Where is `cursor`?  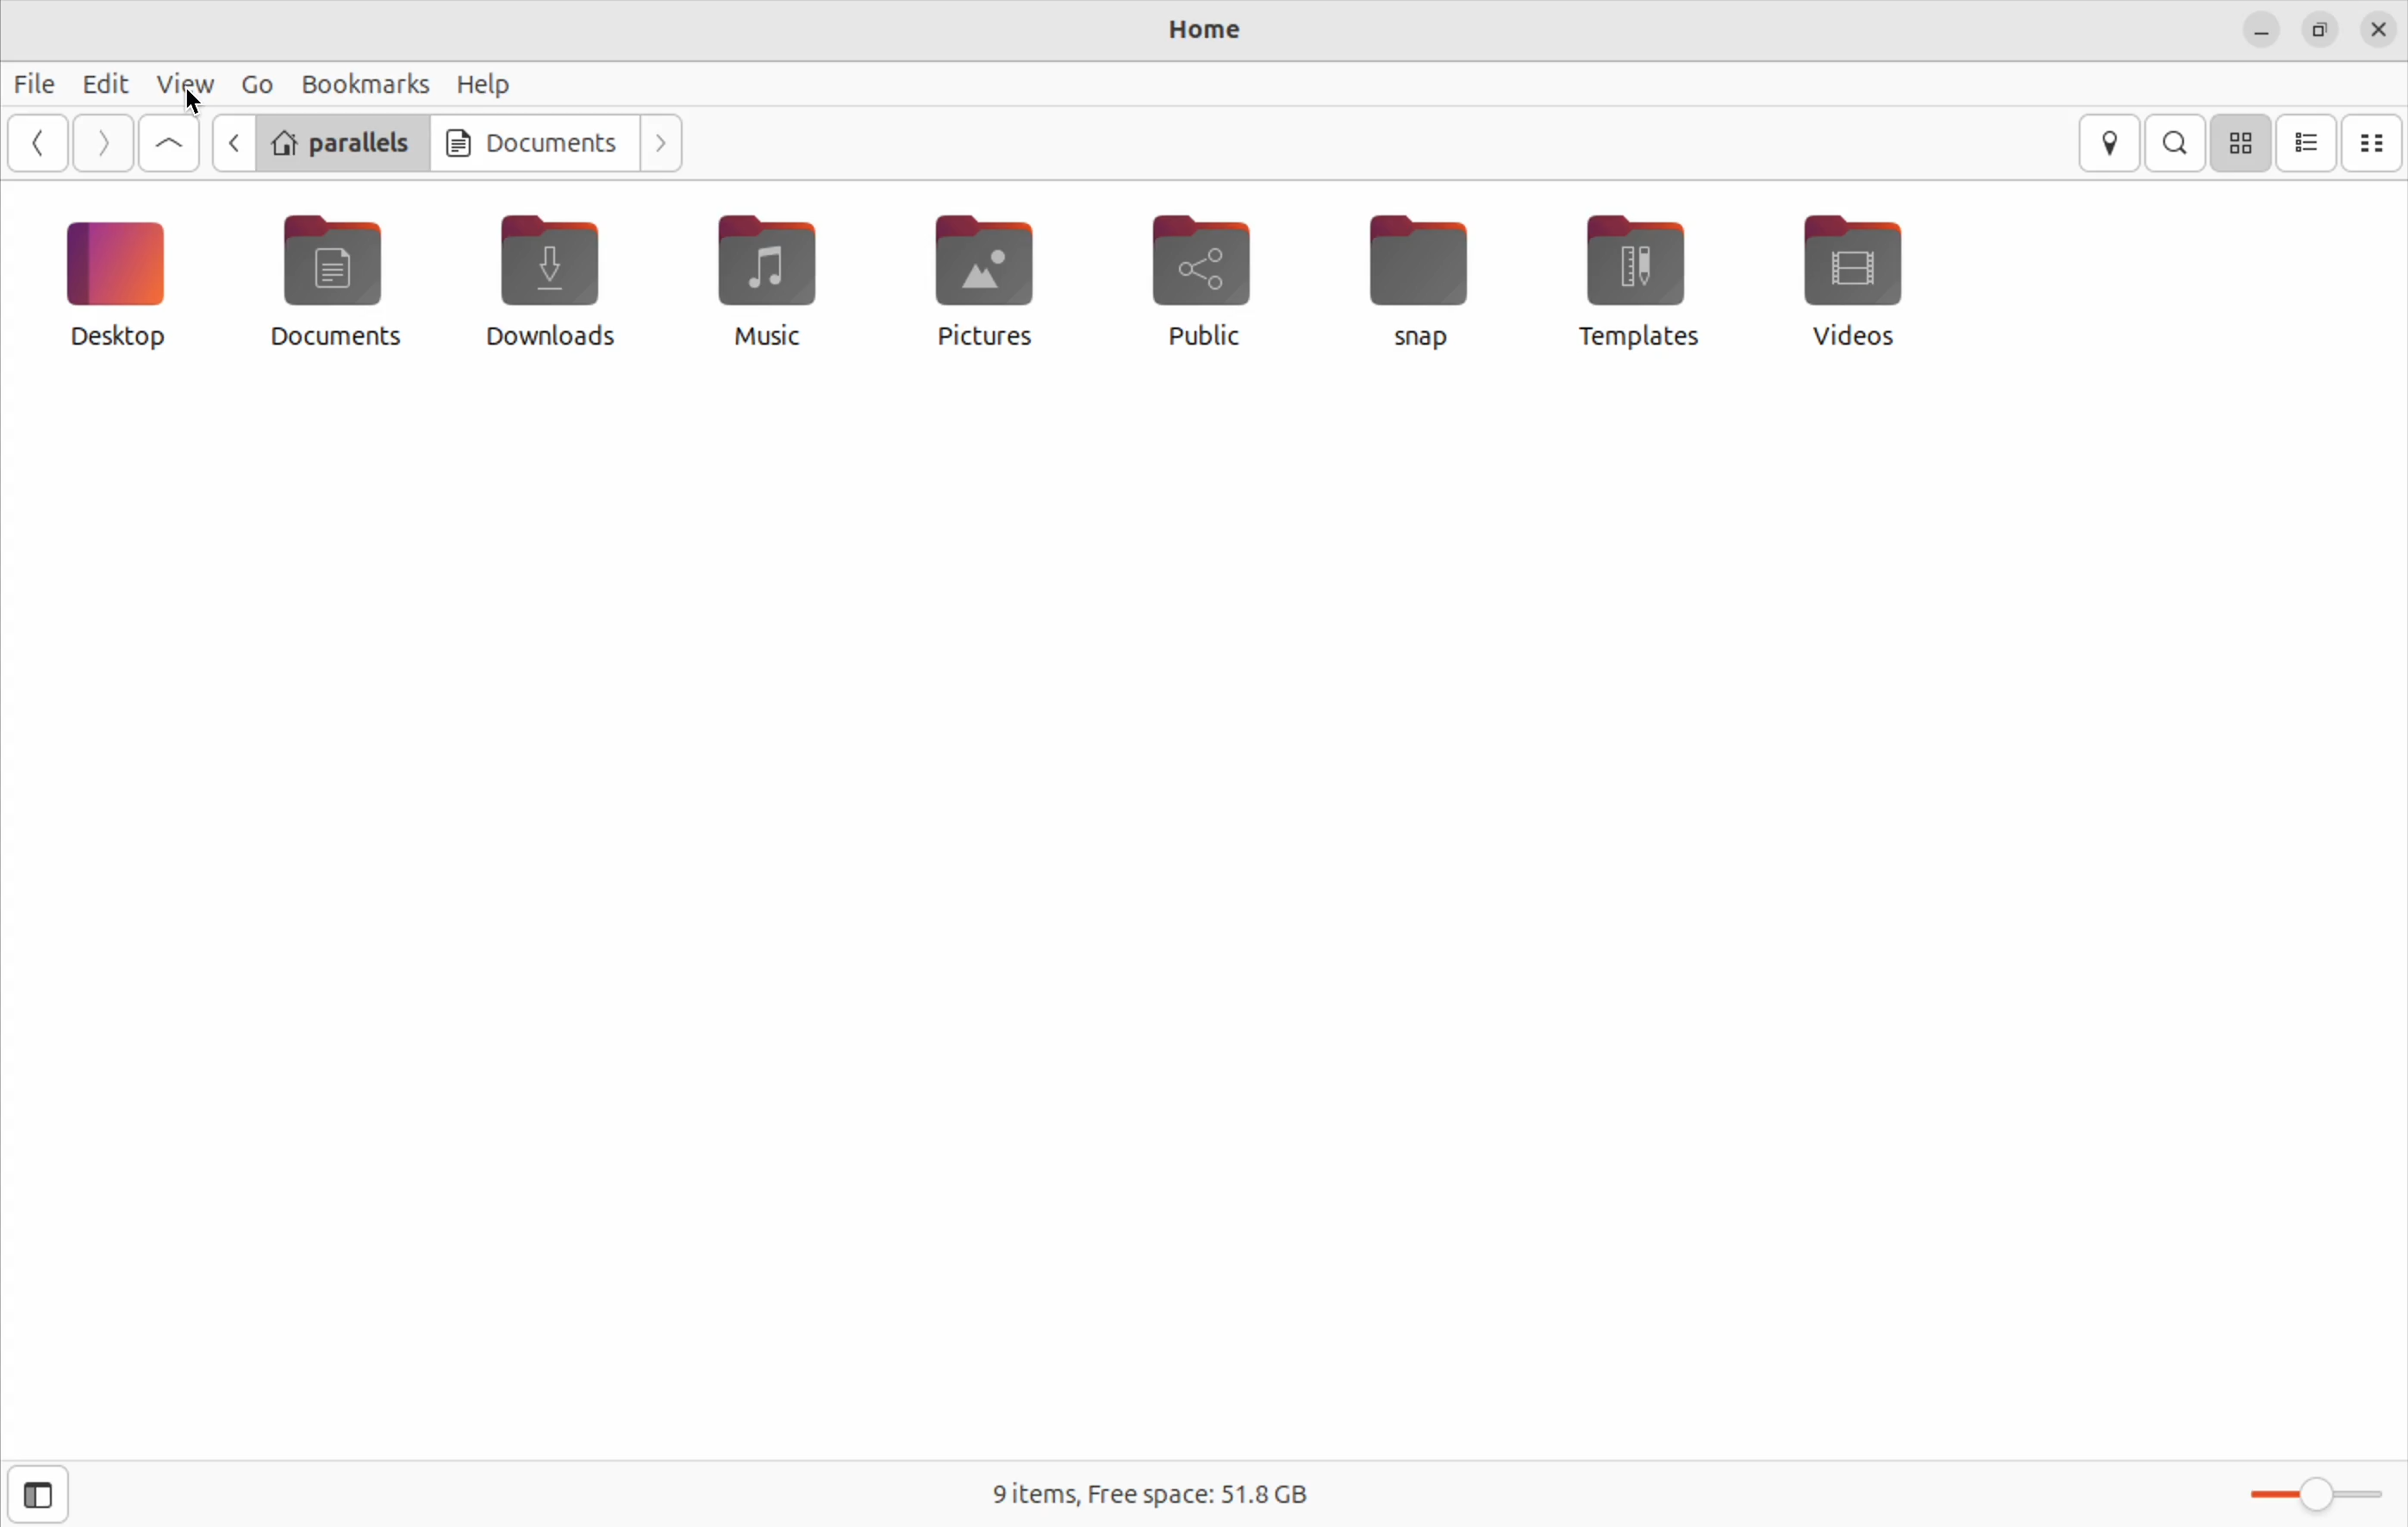
cursor is located at coordinates (198, 105).